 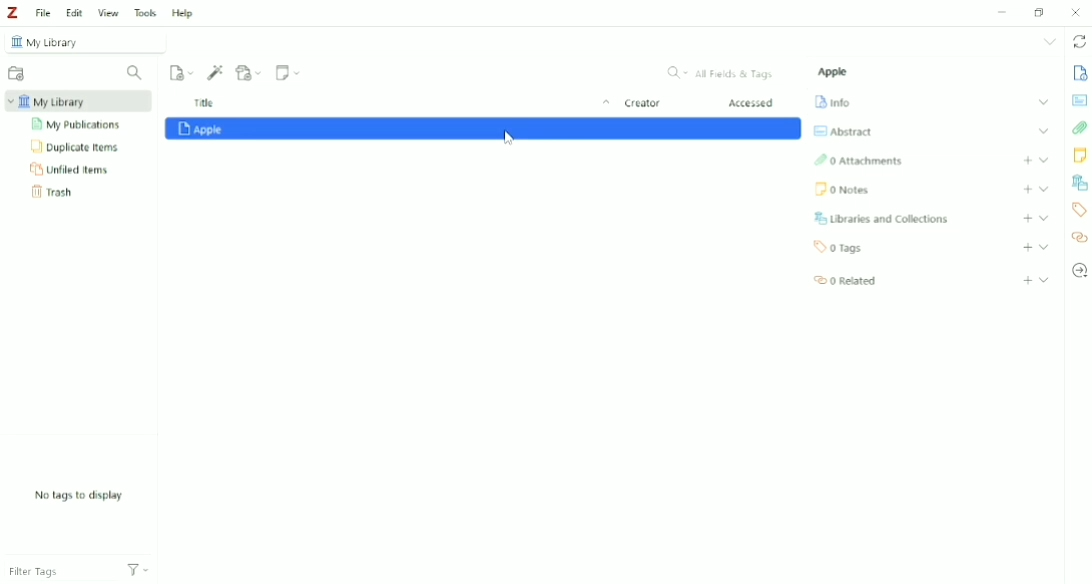 I want to click on New Note, so click(x=288, y=73).